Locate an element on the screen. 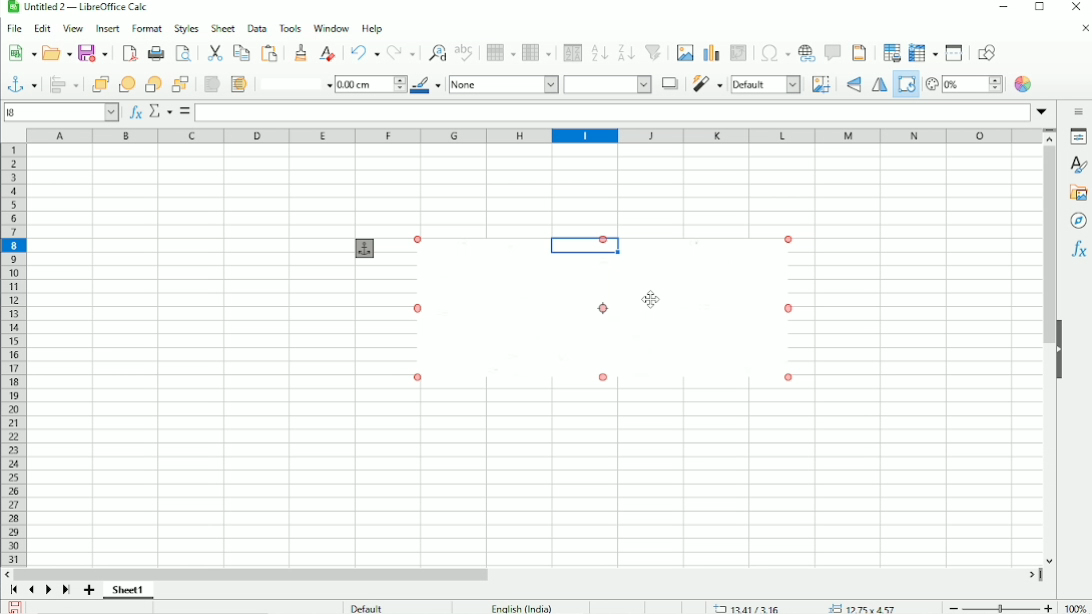 The width and height of the screenshot is (1092, 614). Find and rest is located at coordinates (435, 51).